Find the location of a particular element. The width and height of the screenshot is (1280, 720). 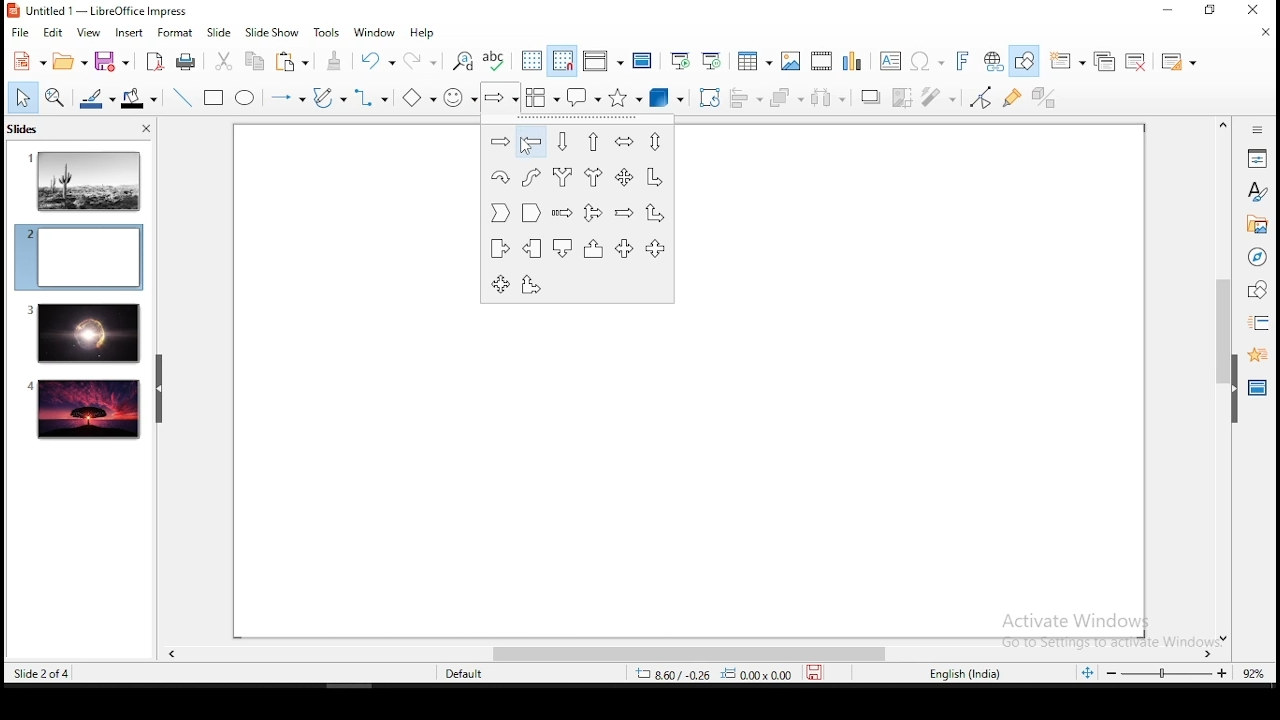

slide show is located at coordinates (274, 33).